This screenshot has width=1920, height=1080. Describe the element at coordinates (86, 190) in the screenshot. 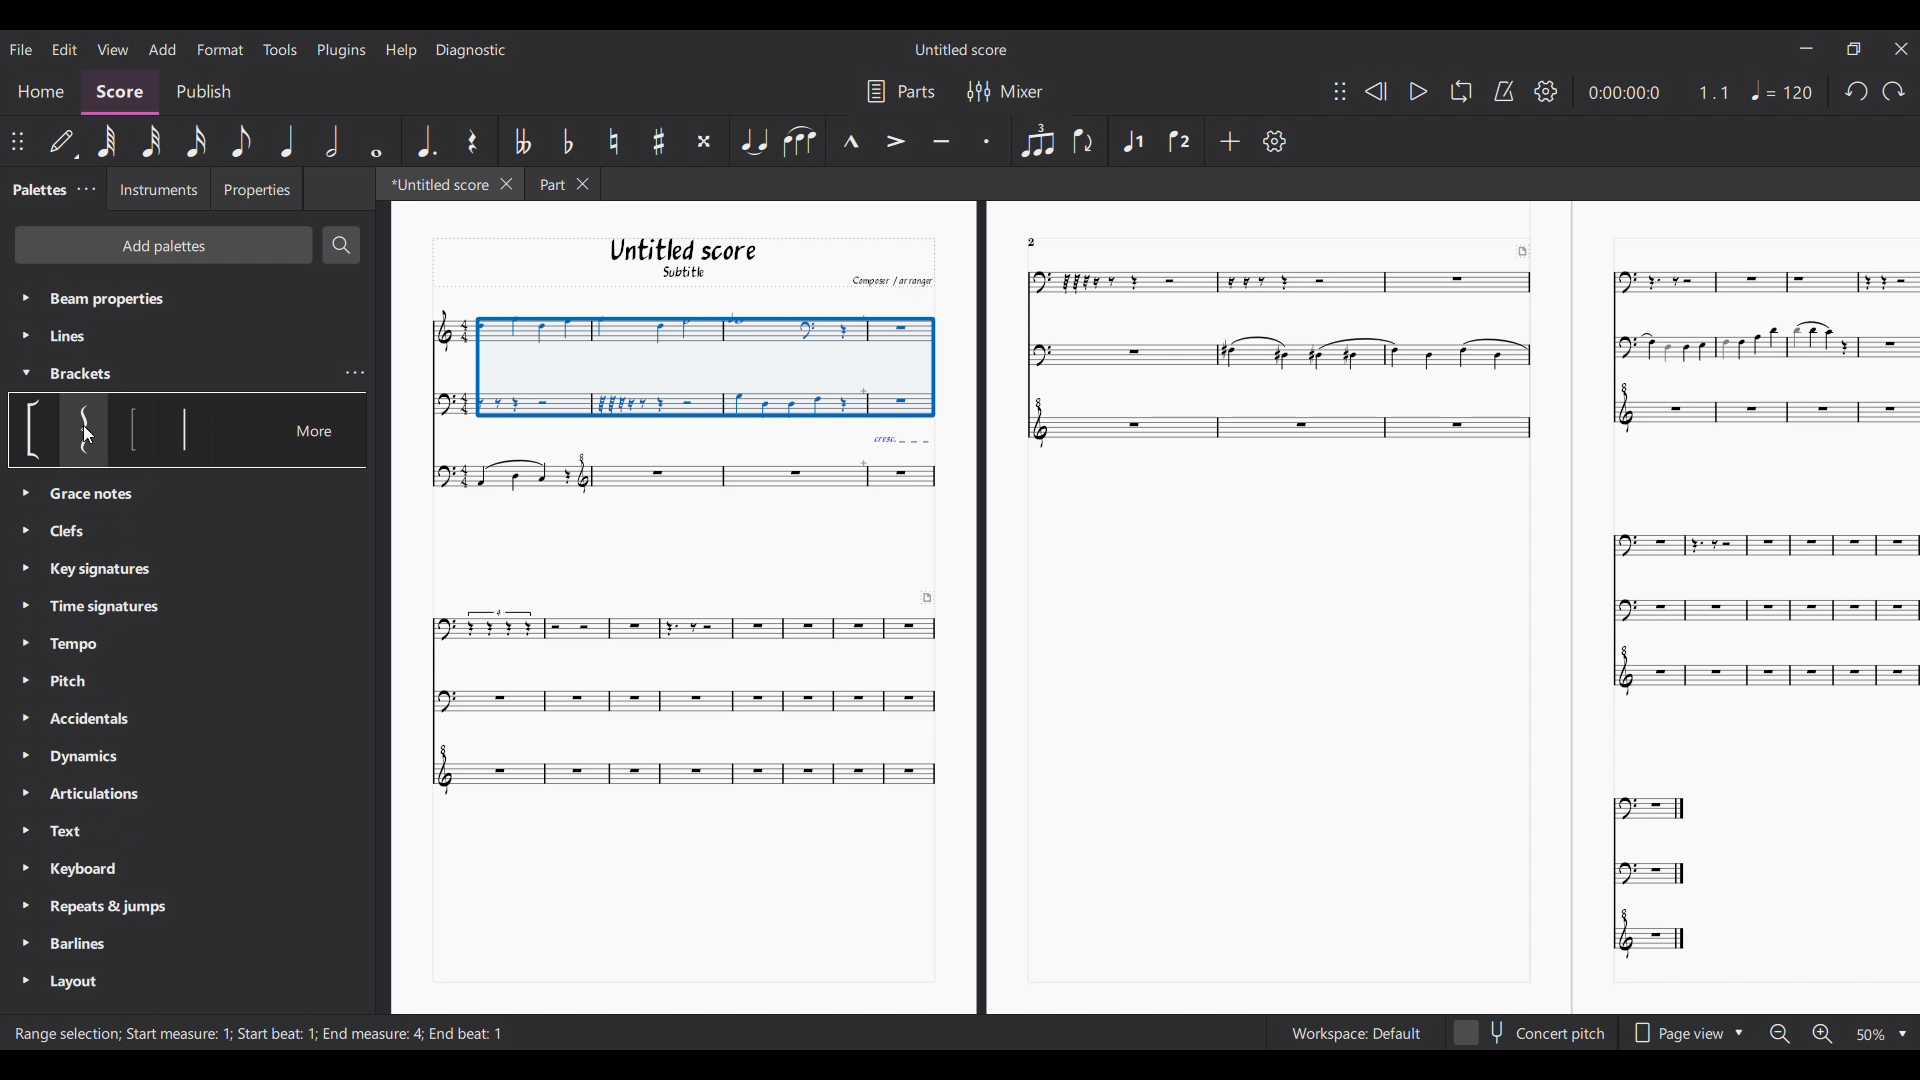

I see `Palette settings` at that location.